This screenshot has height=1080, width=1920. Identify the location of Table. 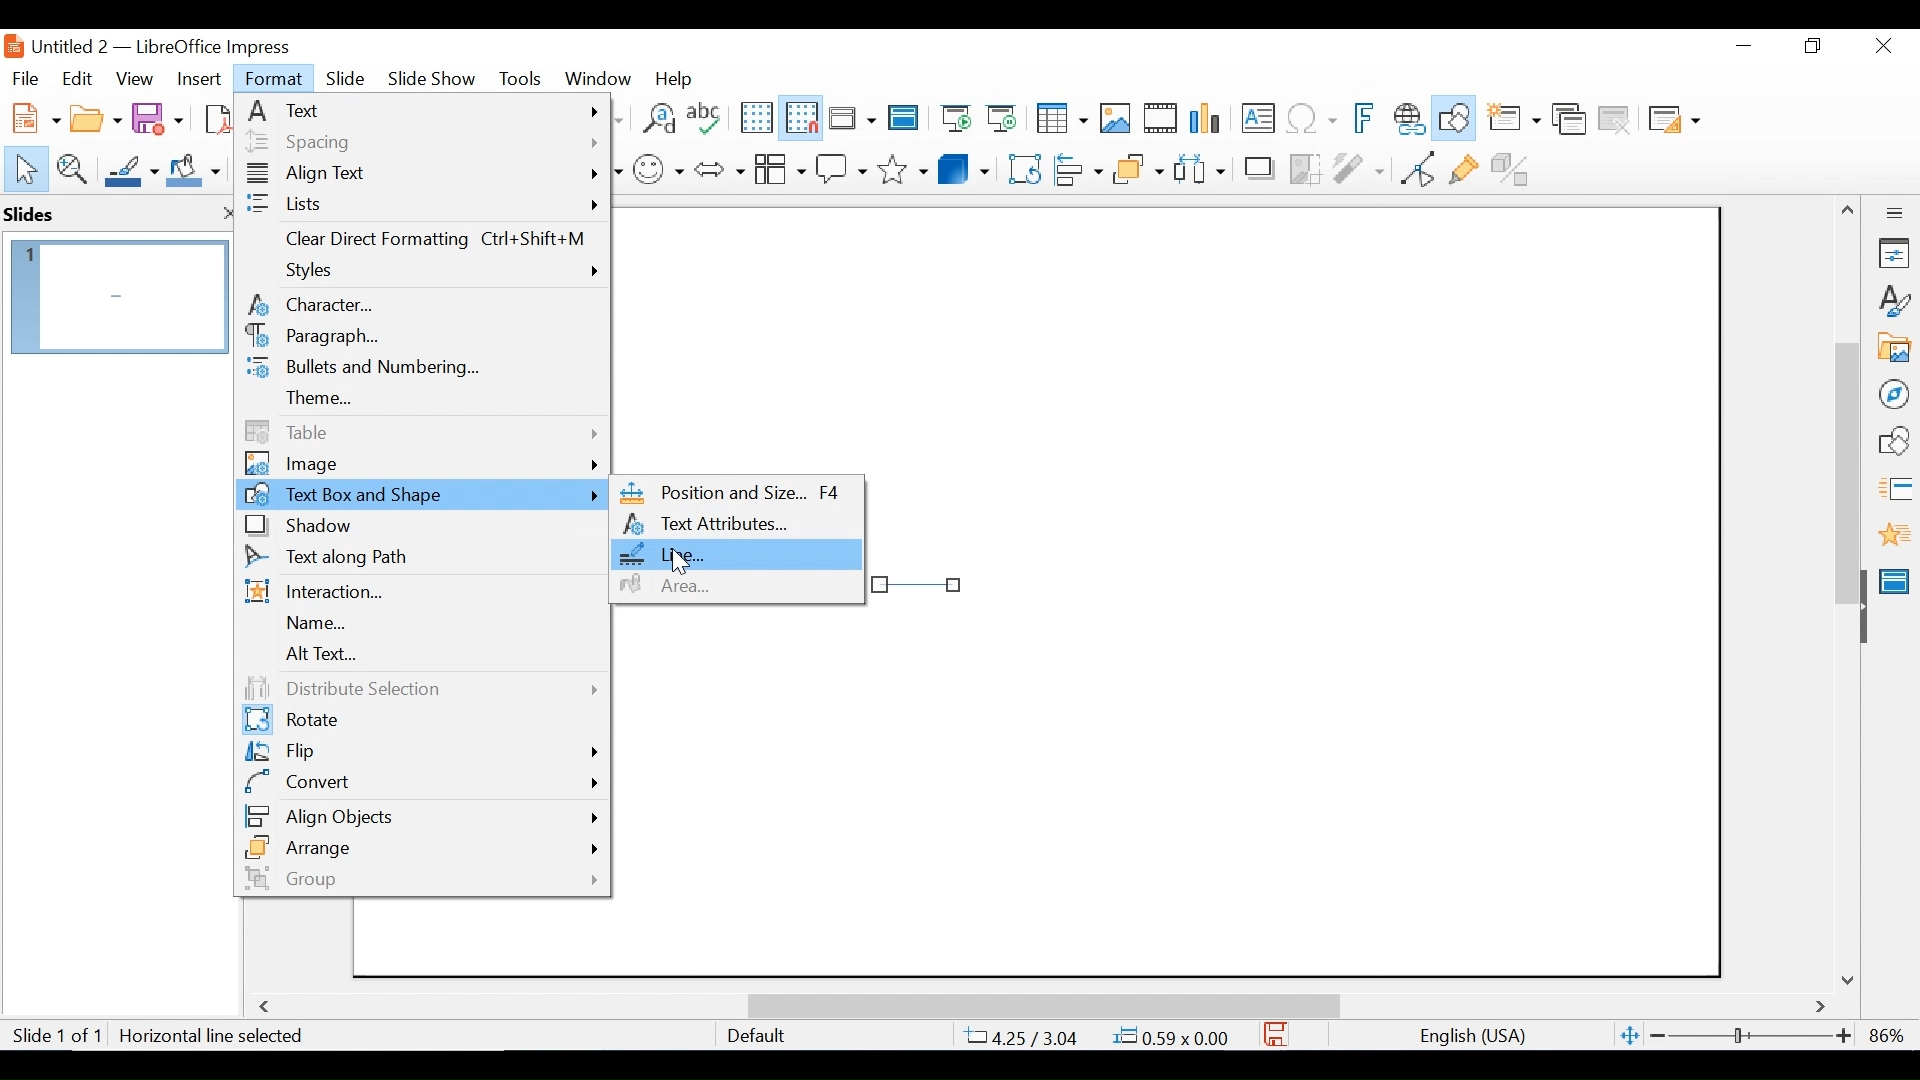
(1060, 119).